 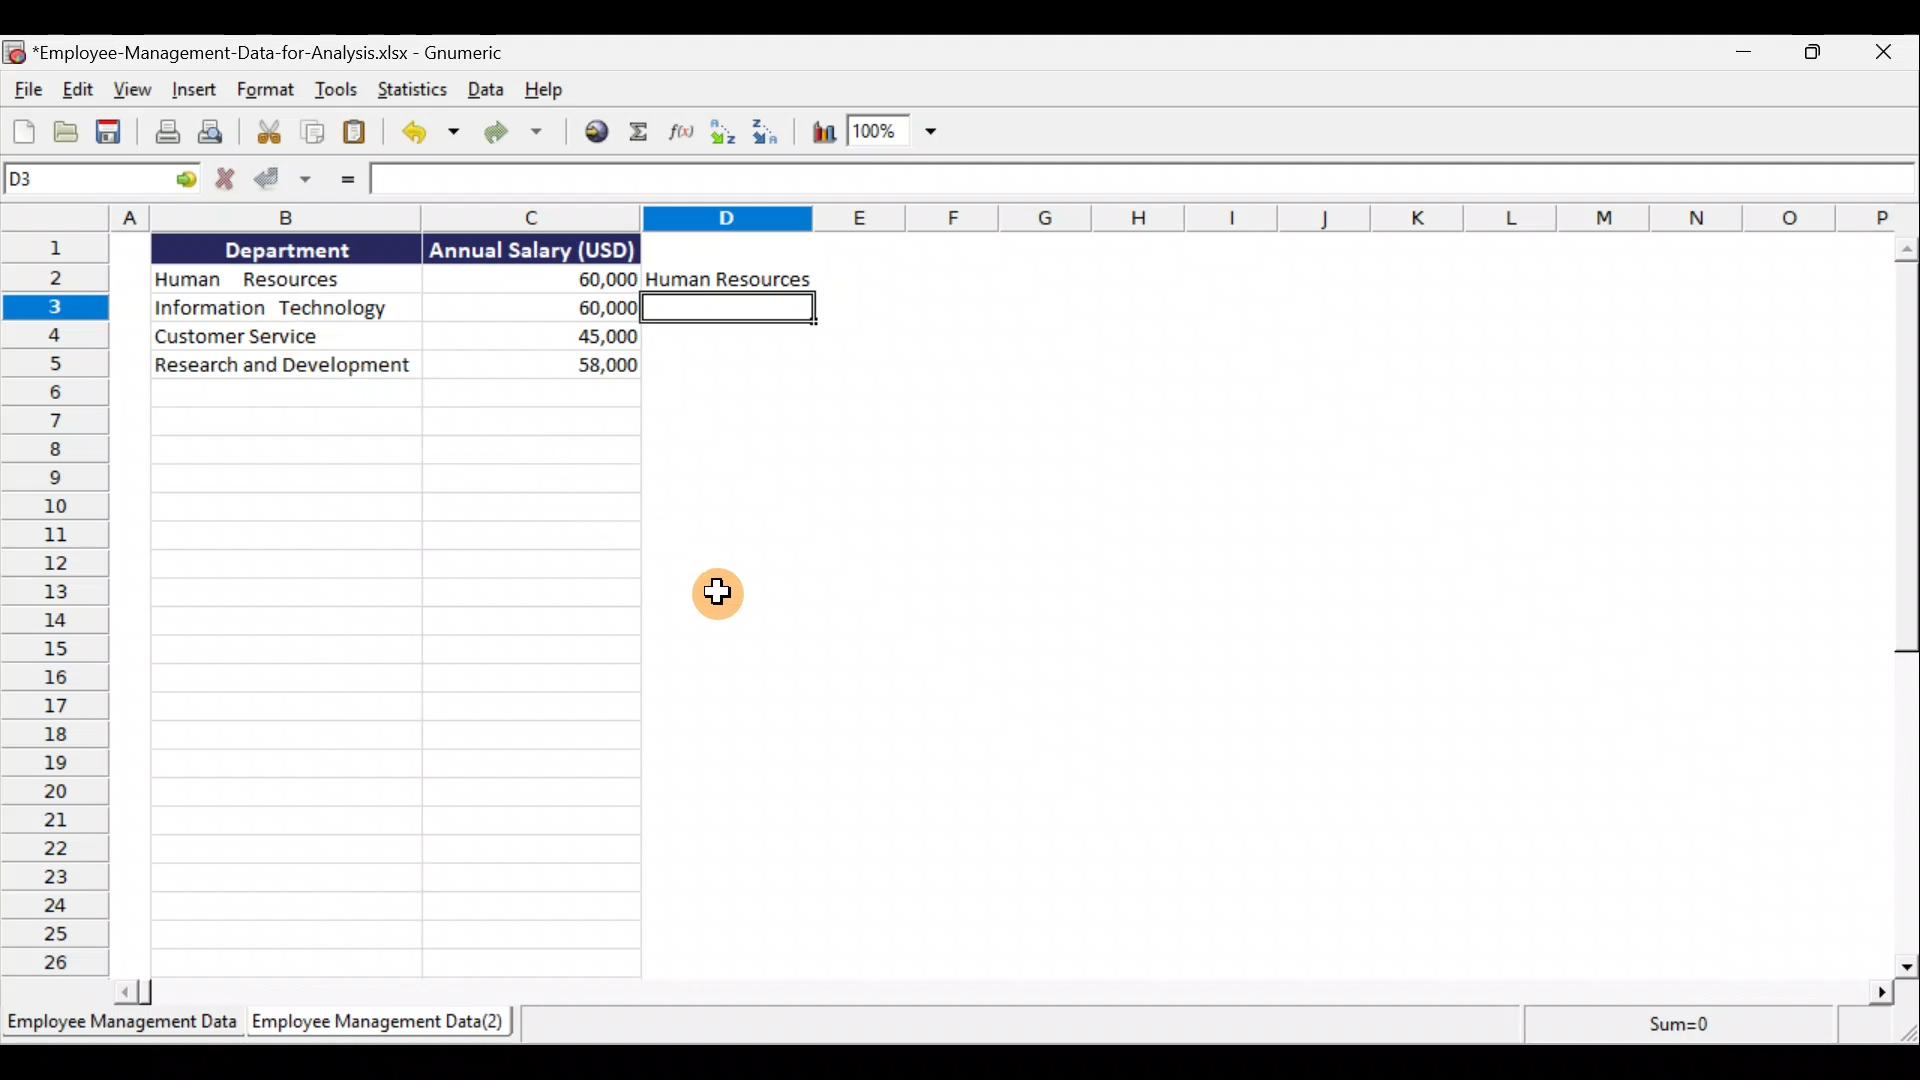 I want to click on Cancel change, so click(x=231, y=181).